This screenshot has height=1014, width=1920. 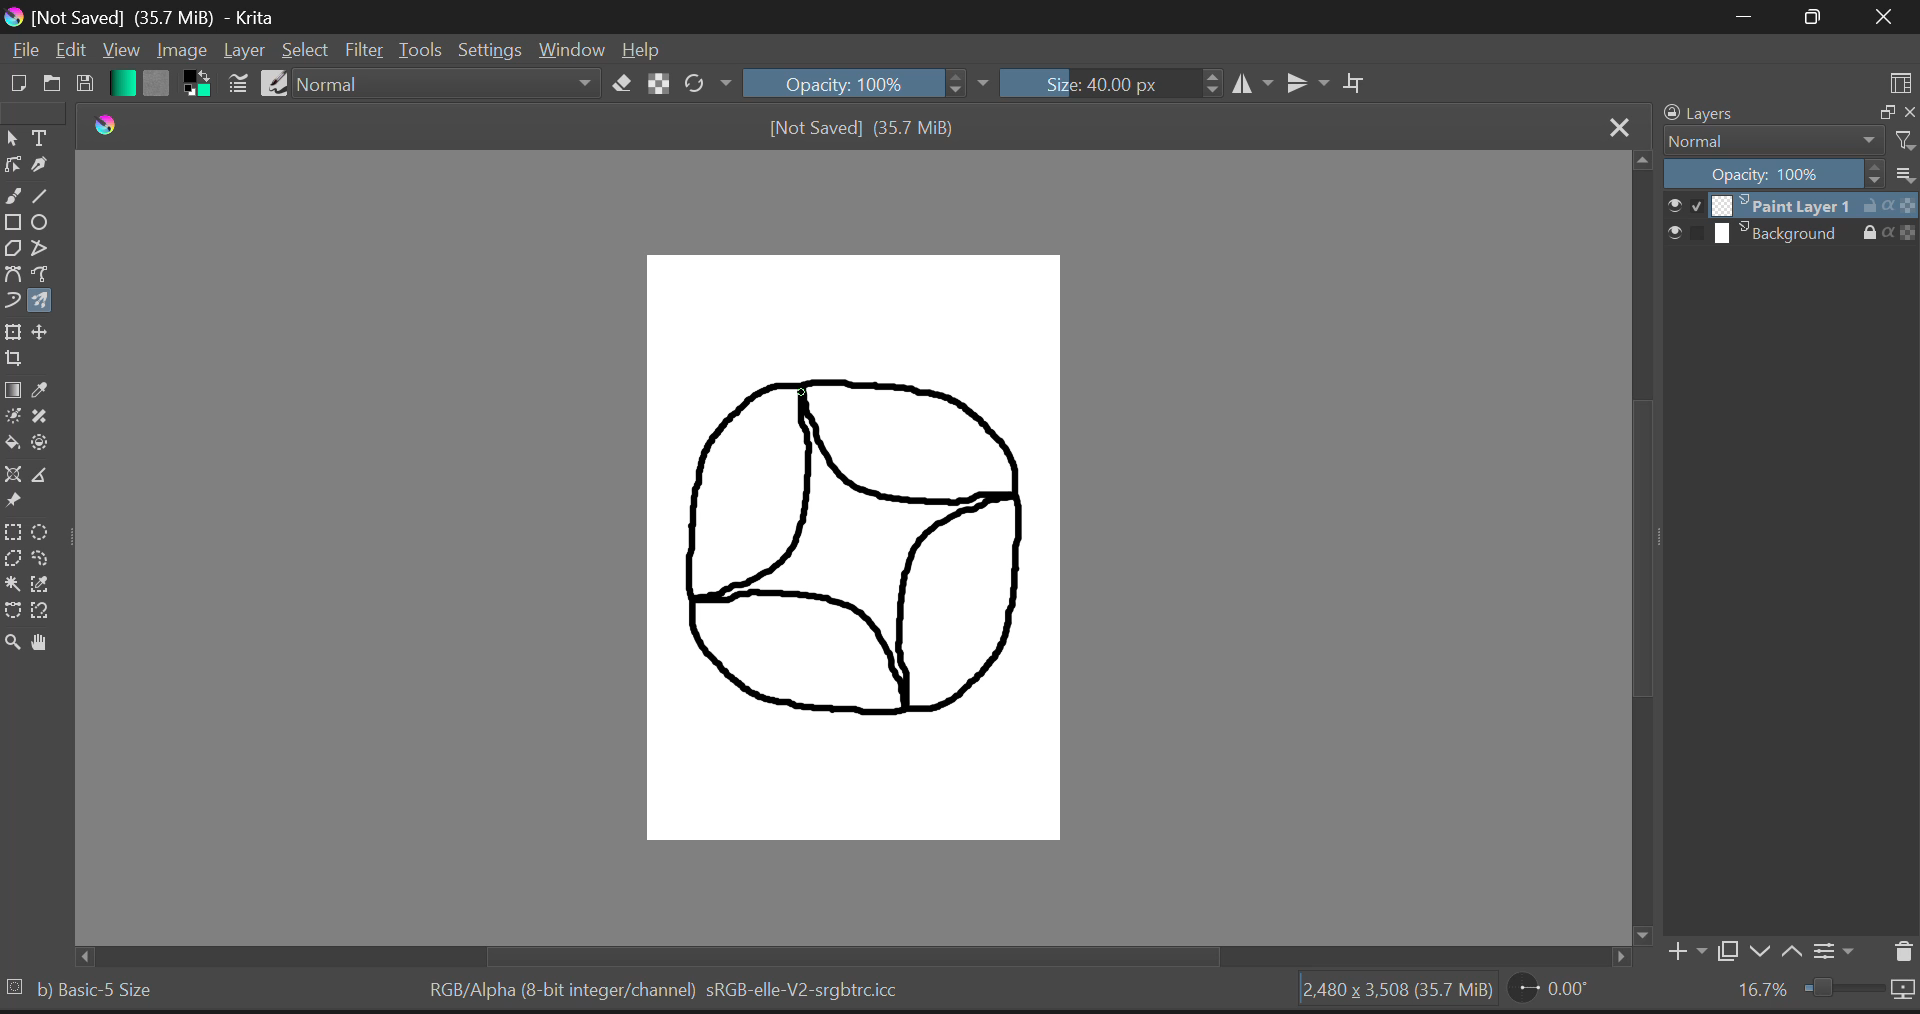 What do you see at coordinates (1113, 83) in the screenshot?
I see `Size: 40.00 px` at bounding box center [1113, 83].